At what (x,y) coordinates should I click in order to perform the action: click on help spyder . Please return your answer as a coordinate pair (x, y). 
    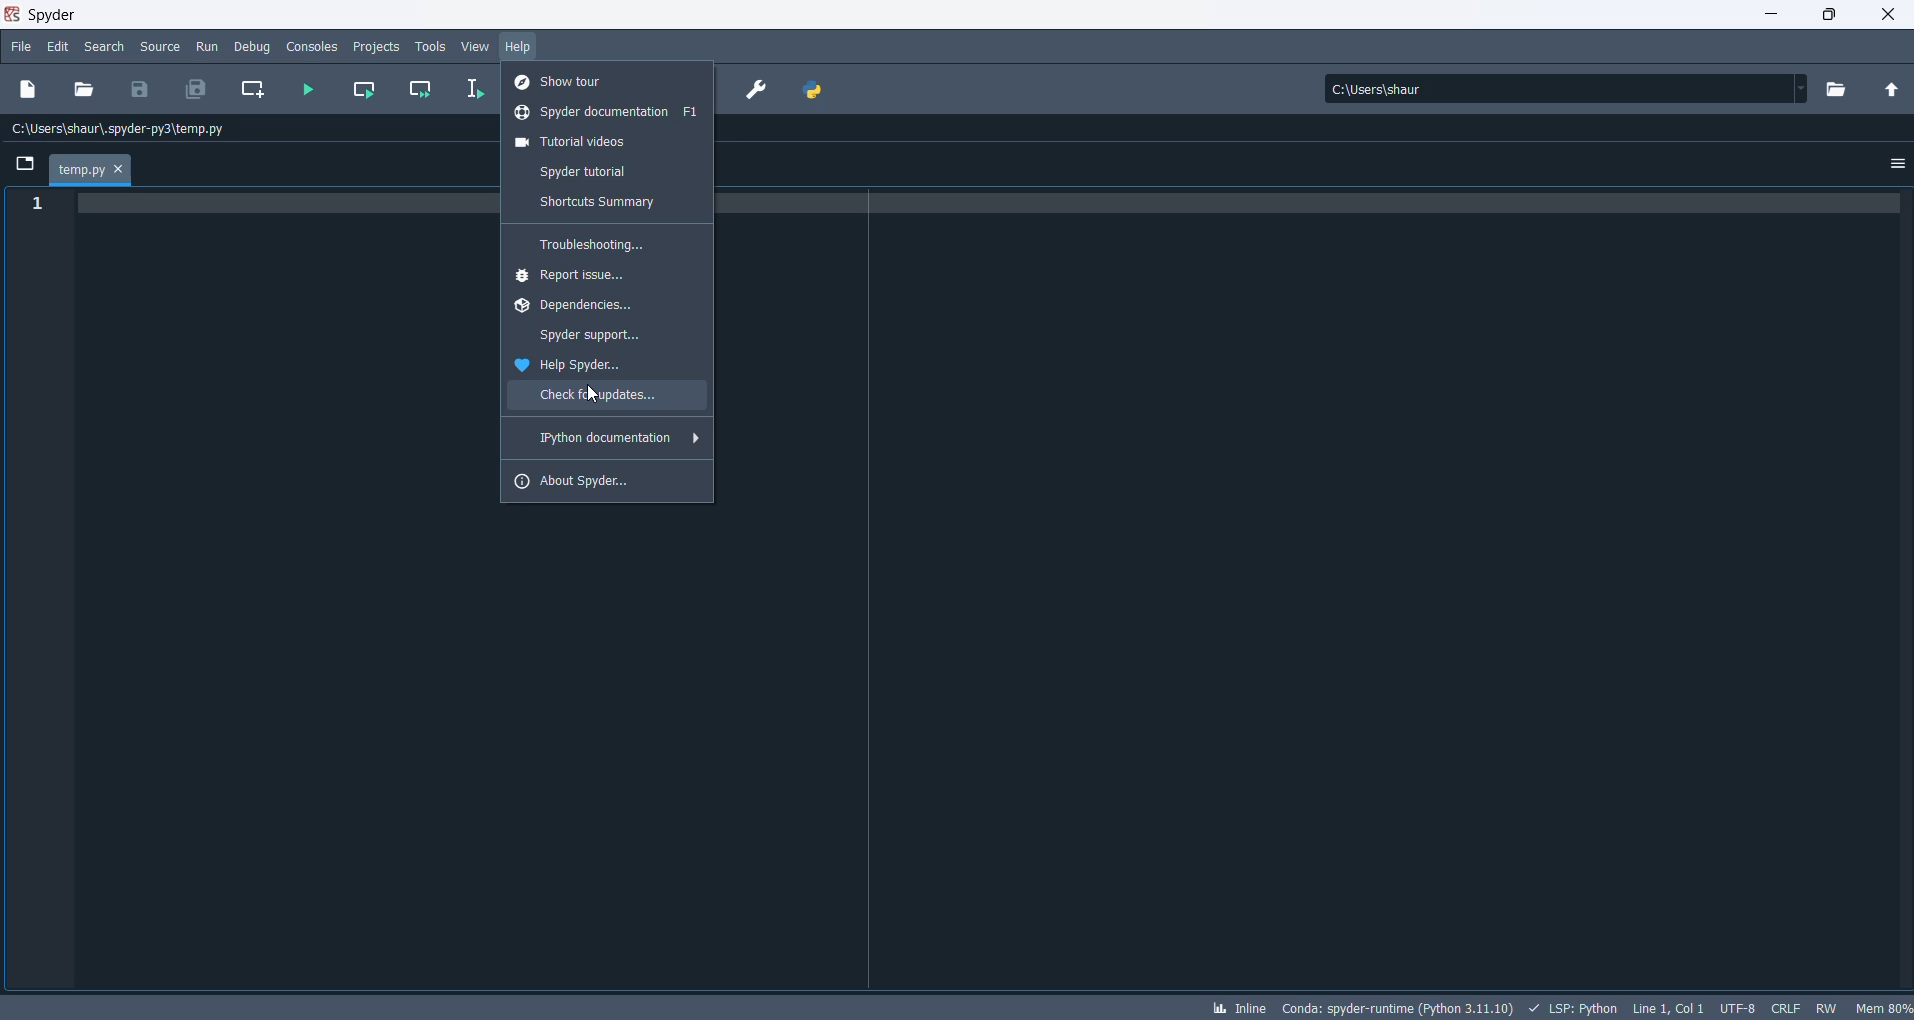
    Looking at the image, I should click on (611, 367).